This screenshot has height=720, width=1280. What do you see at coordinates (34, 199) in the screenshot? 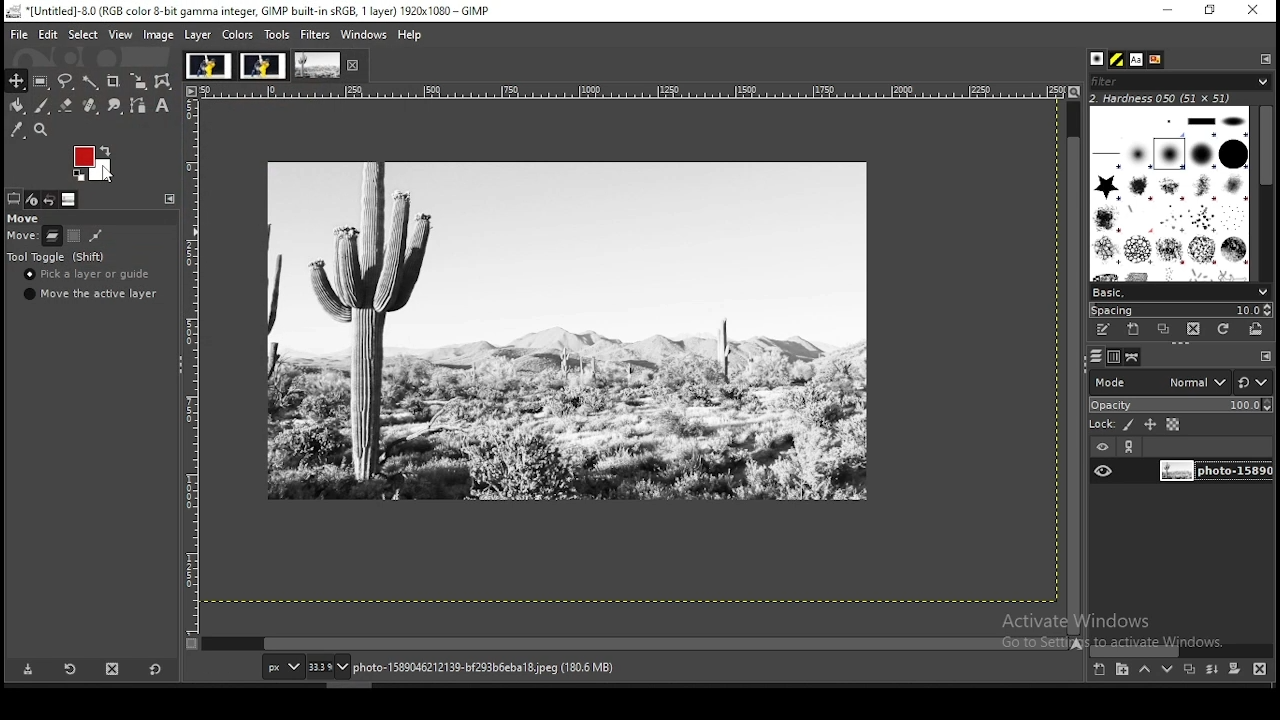
I see `device status` at bounding box center [34, 199].